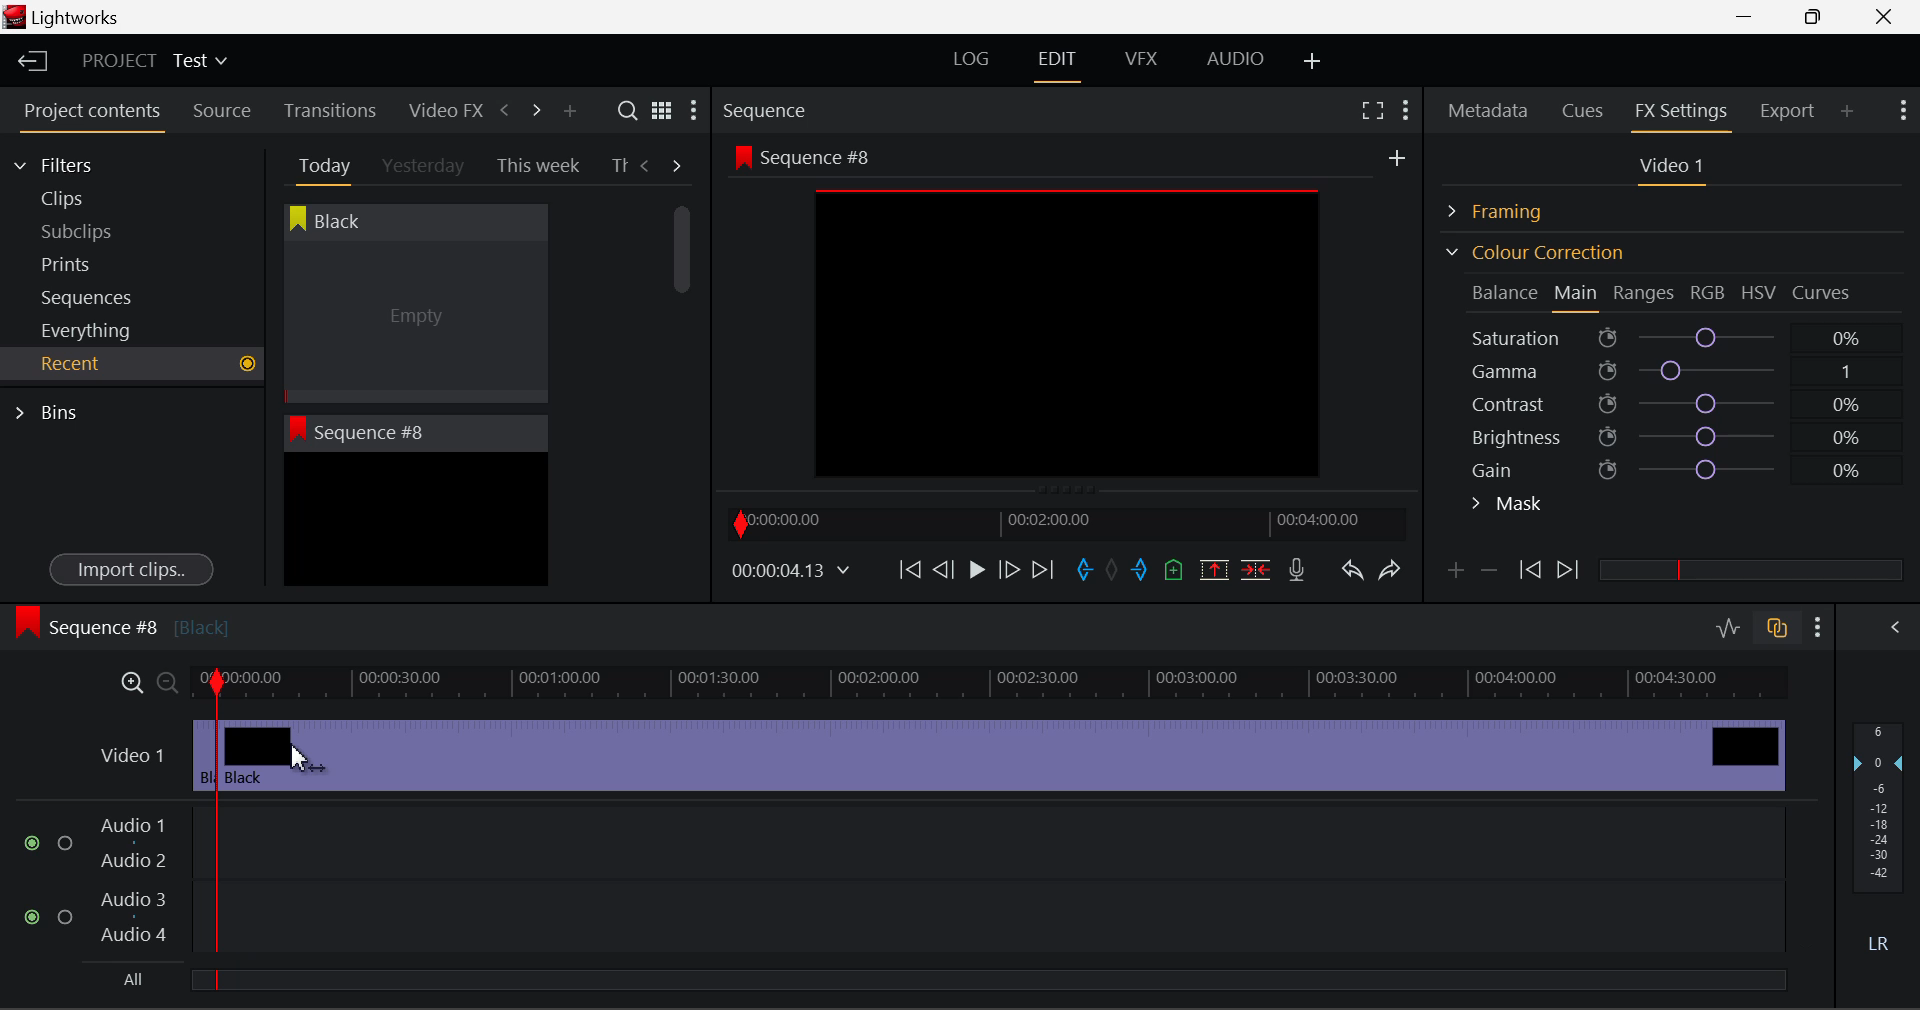 The image size is (1920, 1010). I want to click on Sequence Preview Section, so click(770, 112).